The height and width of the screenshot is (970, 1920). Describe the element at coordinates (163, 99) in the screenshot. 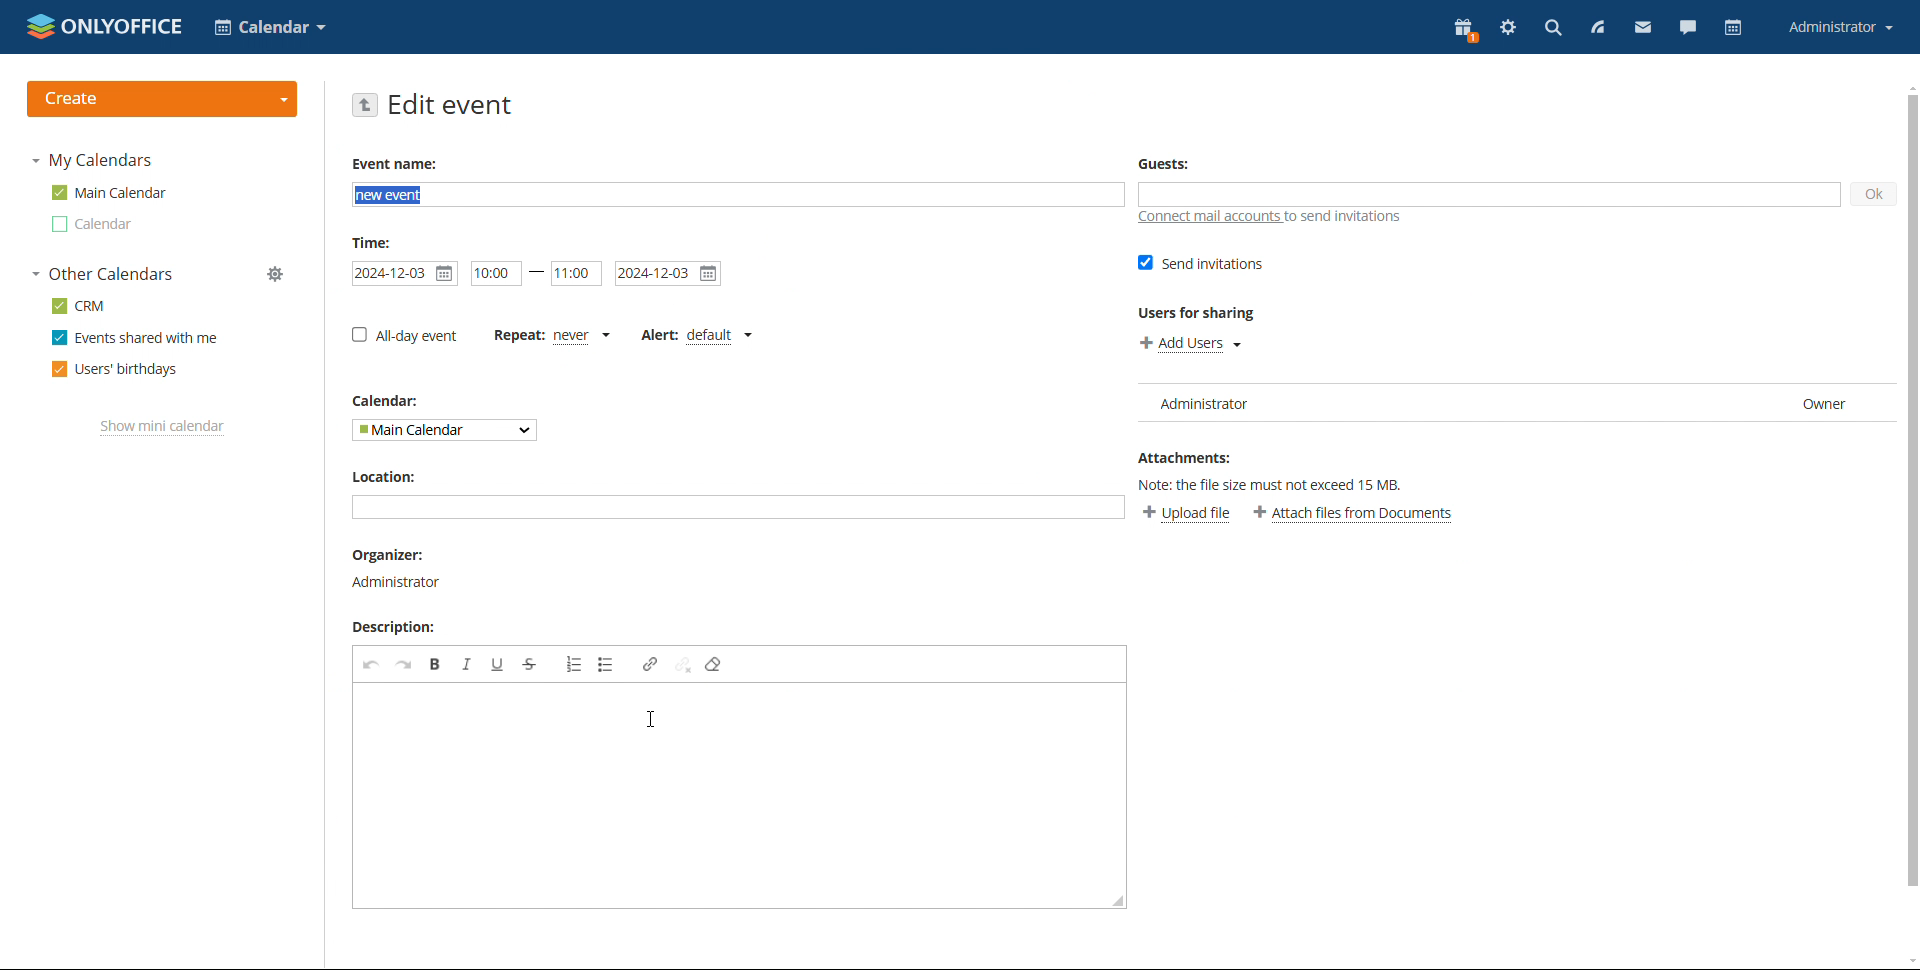

I see `create` at that location.